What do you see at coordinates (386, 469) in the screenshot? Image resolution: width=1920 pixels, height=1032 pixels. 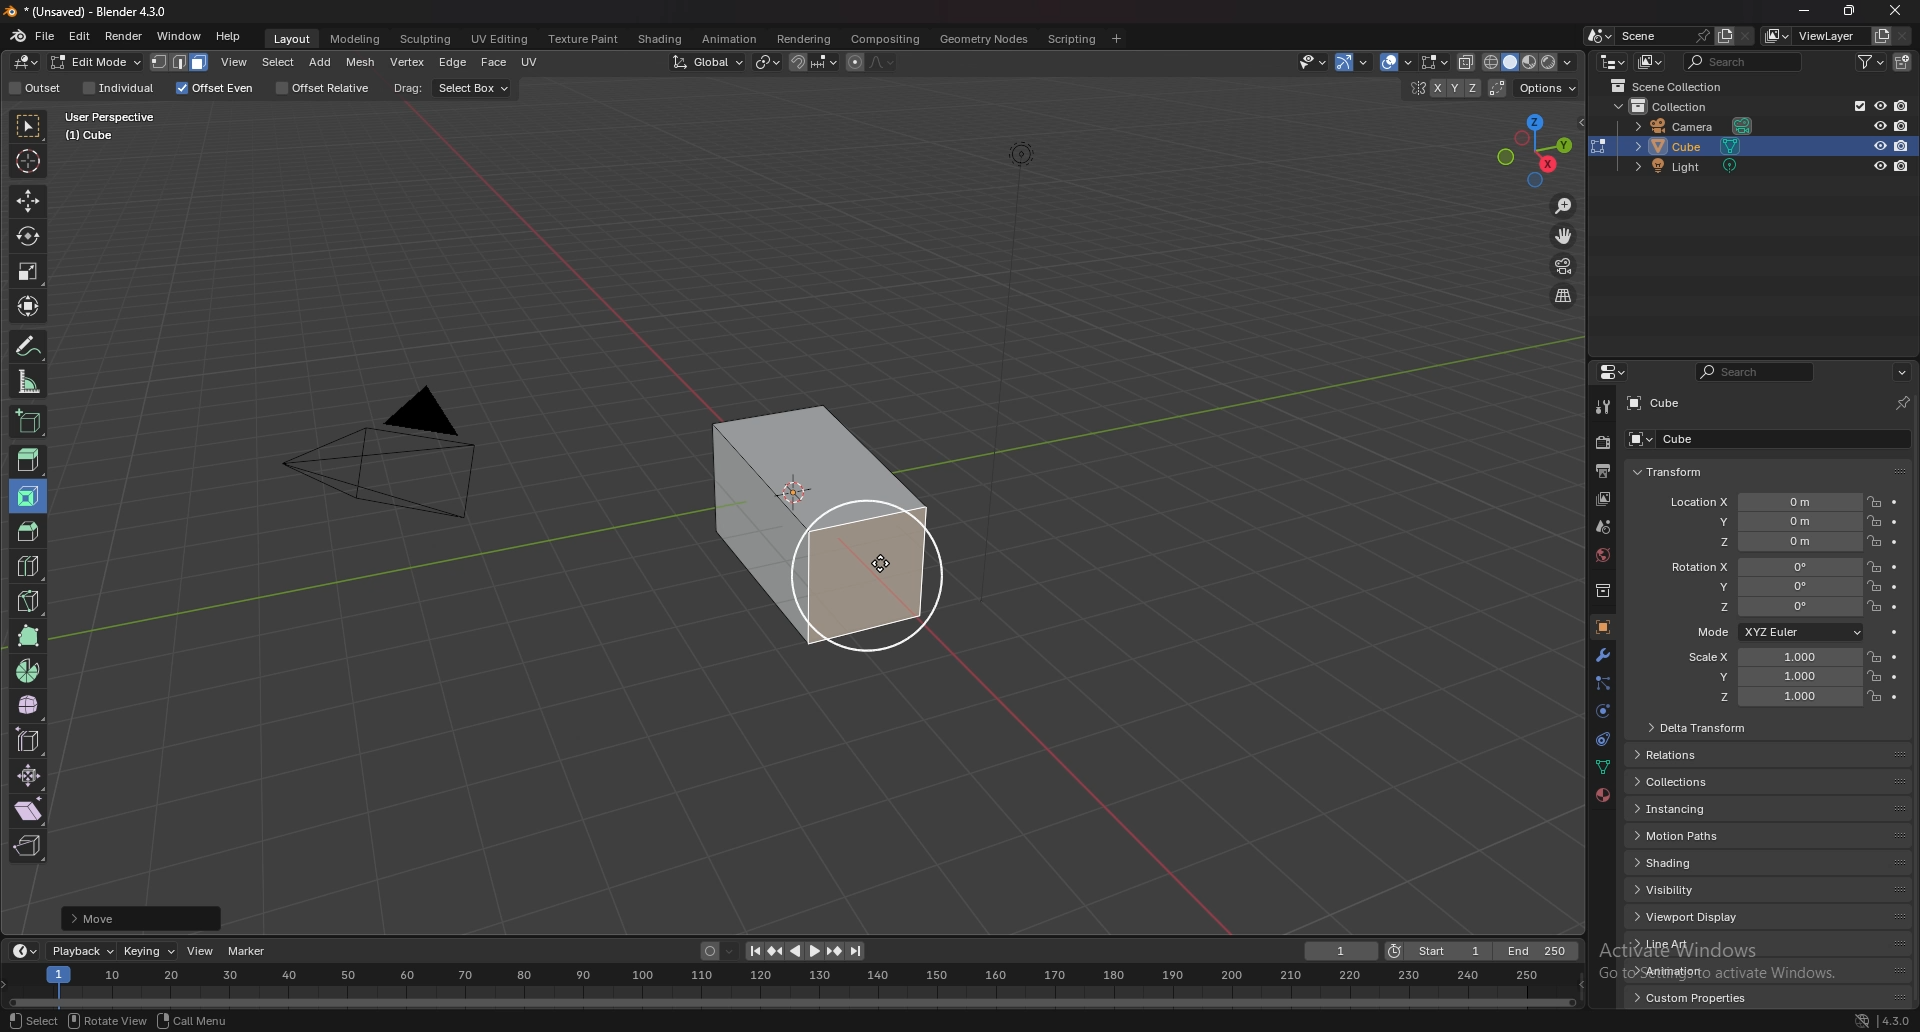 I see `pyramid` at bounding box center [386, 469].